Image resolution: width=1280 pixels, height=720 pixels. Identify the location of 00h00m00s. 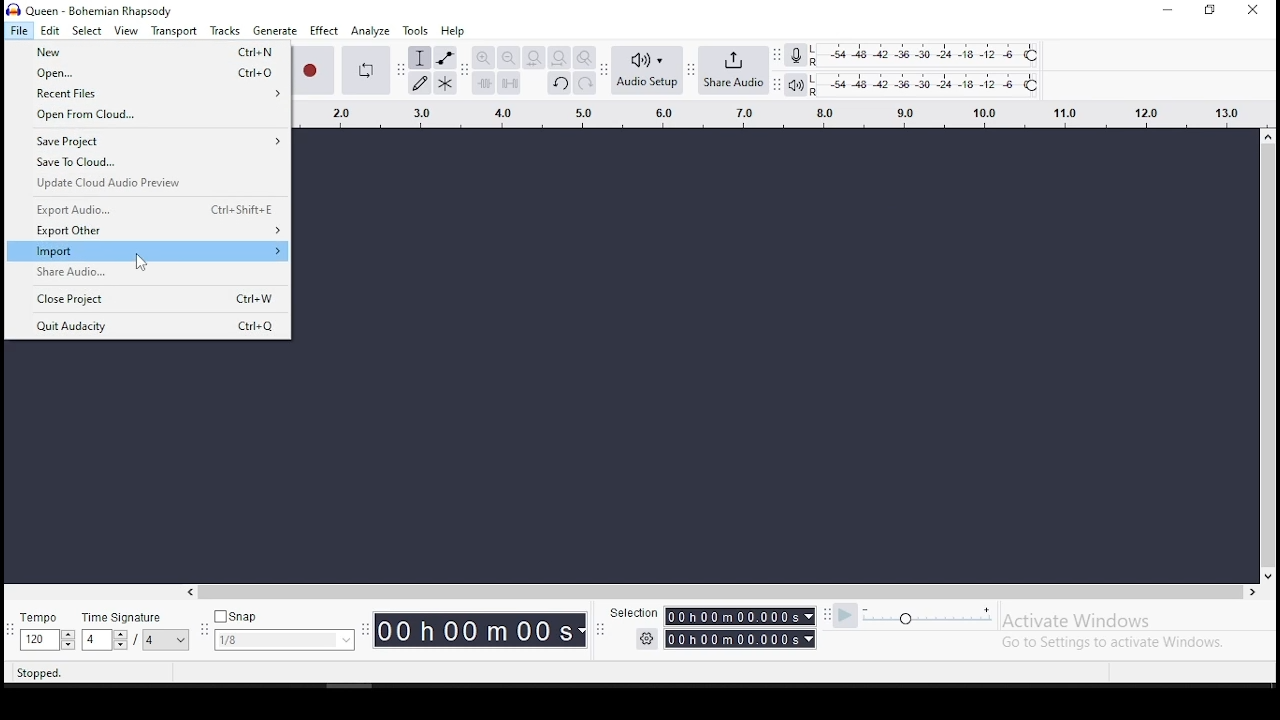
(742, 639).